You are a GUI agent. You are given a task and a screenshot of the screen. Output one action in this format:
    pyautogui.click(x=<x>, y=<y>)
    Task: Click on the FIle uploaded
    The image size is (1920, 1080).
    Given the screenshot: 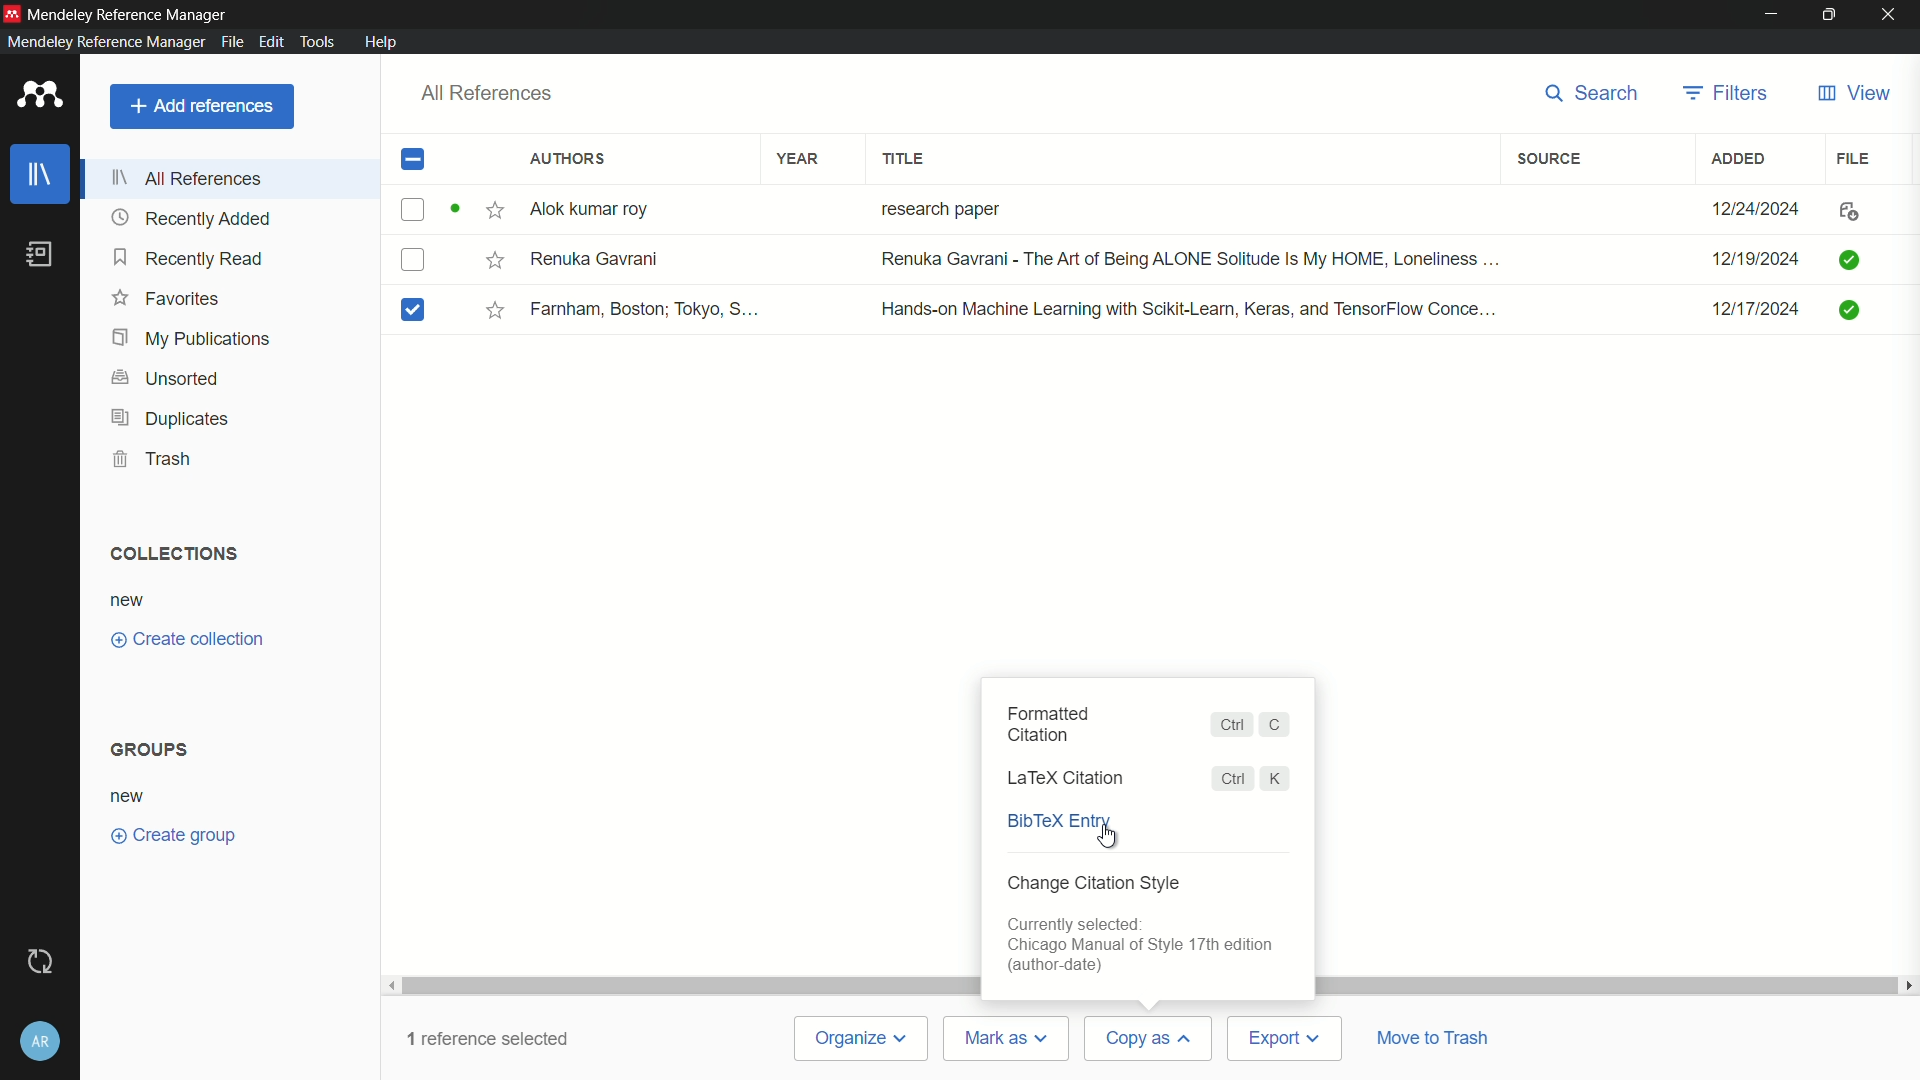 What is the action you would take?
    pyautogui.click(x=1852, y=257)
    